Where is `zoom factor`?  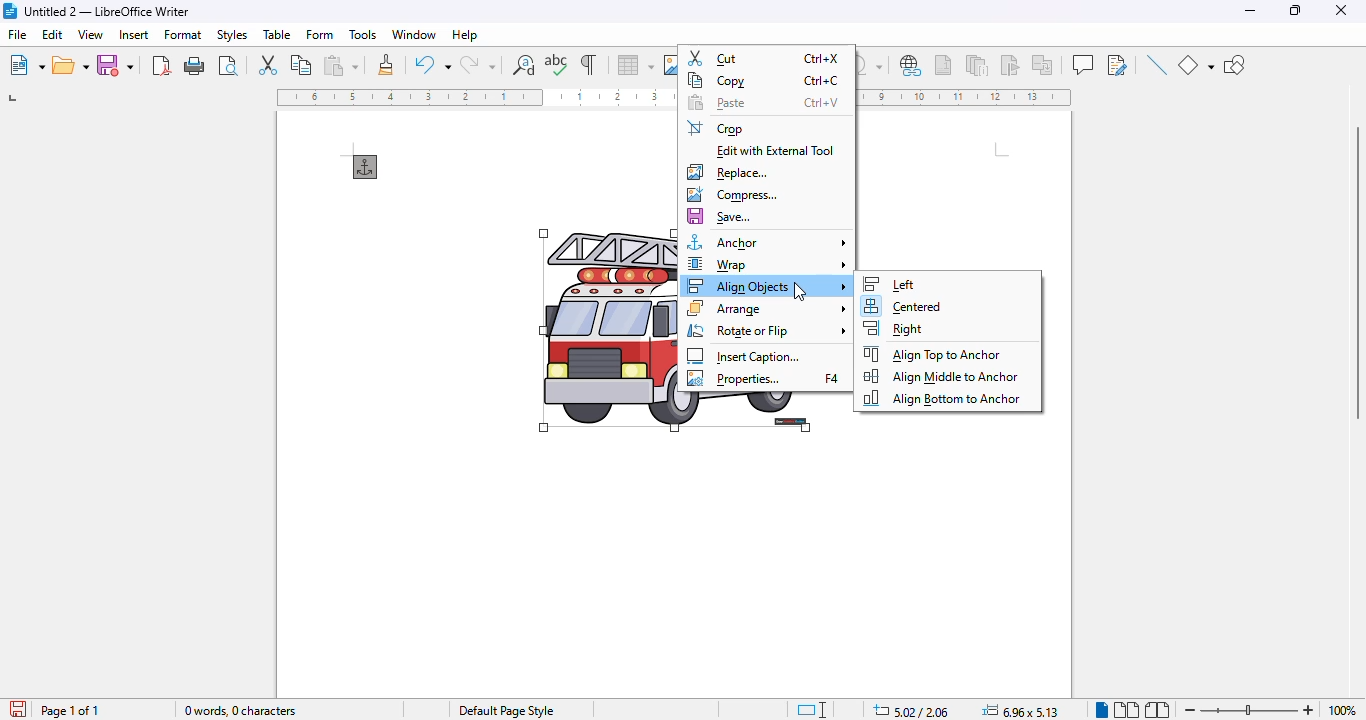 zoom factor is located at coordinates (1342, 710).